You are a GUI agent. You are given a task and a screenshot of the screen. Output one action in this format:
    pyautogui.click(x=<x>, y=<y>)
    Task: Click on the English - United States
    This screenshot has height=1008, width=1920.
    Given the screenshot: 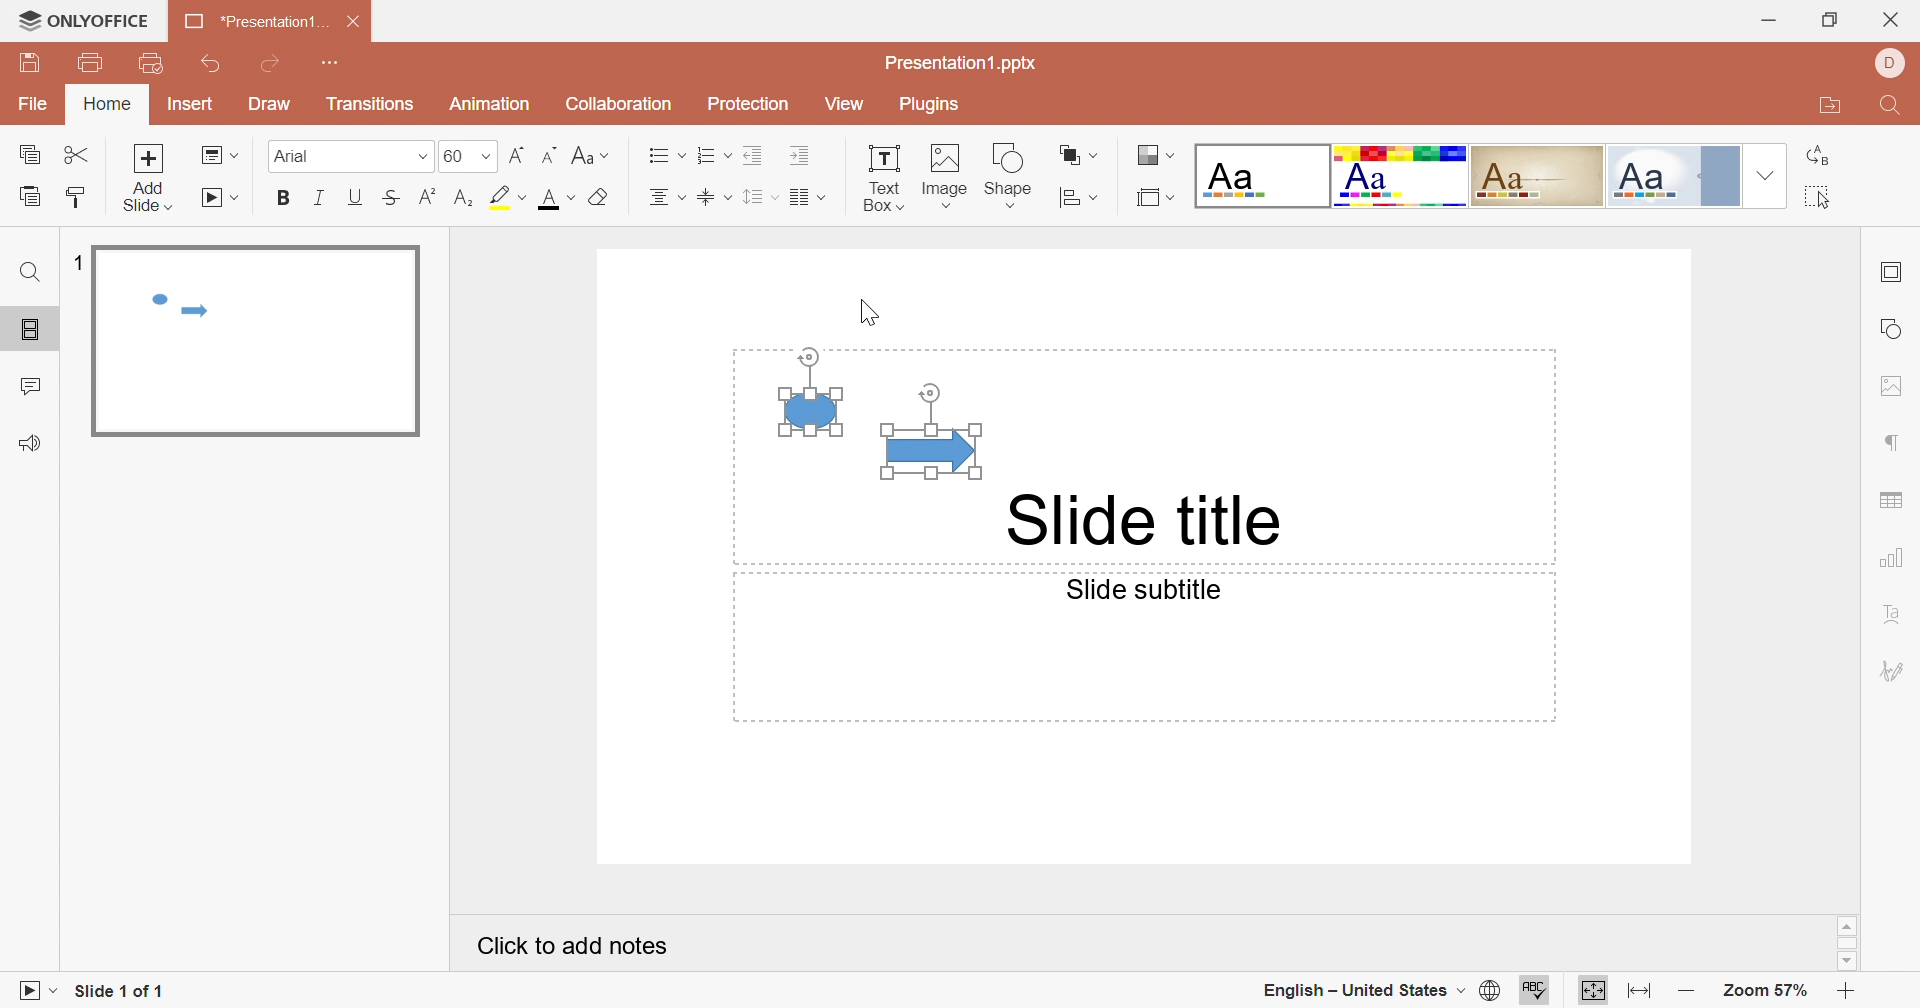 What is the action you would take?
    pyautogui.click(x=1357, y=989)
    